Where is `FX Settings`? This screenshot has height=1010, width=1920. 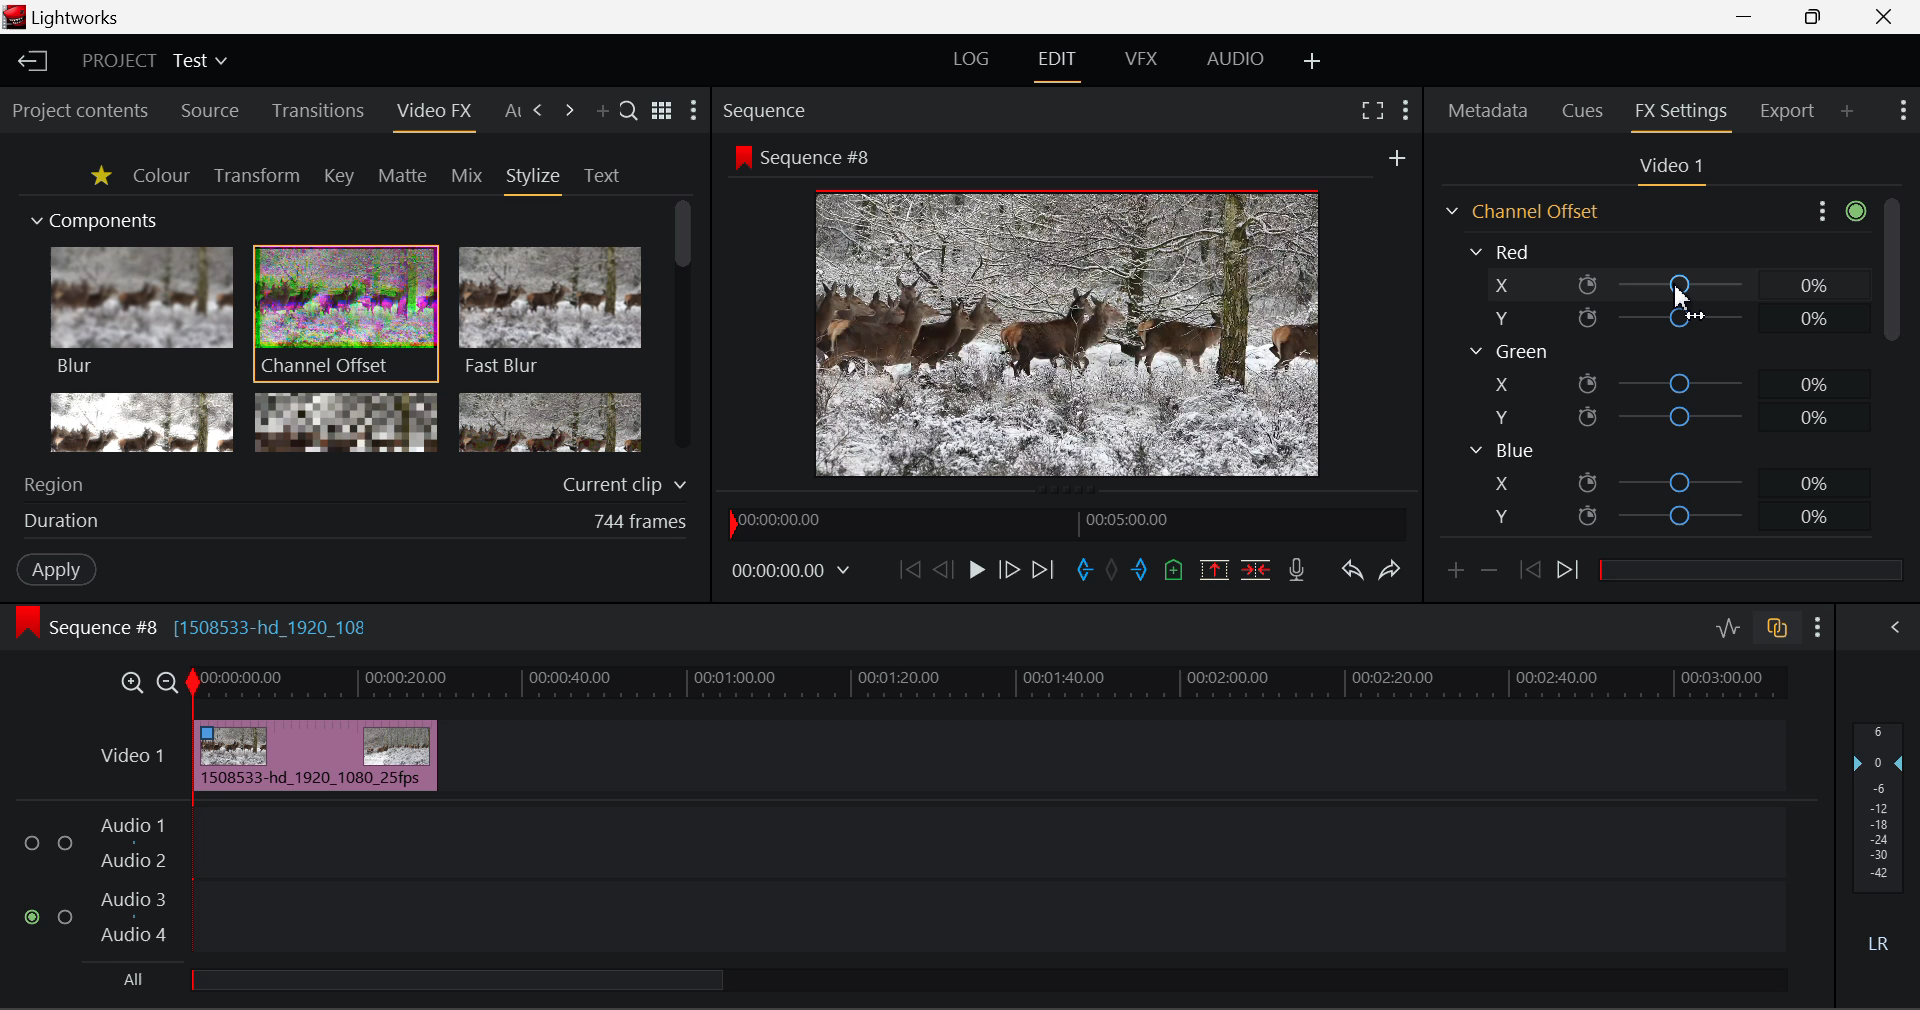
FX Settings is located at coordinates (1682, 113).